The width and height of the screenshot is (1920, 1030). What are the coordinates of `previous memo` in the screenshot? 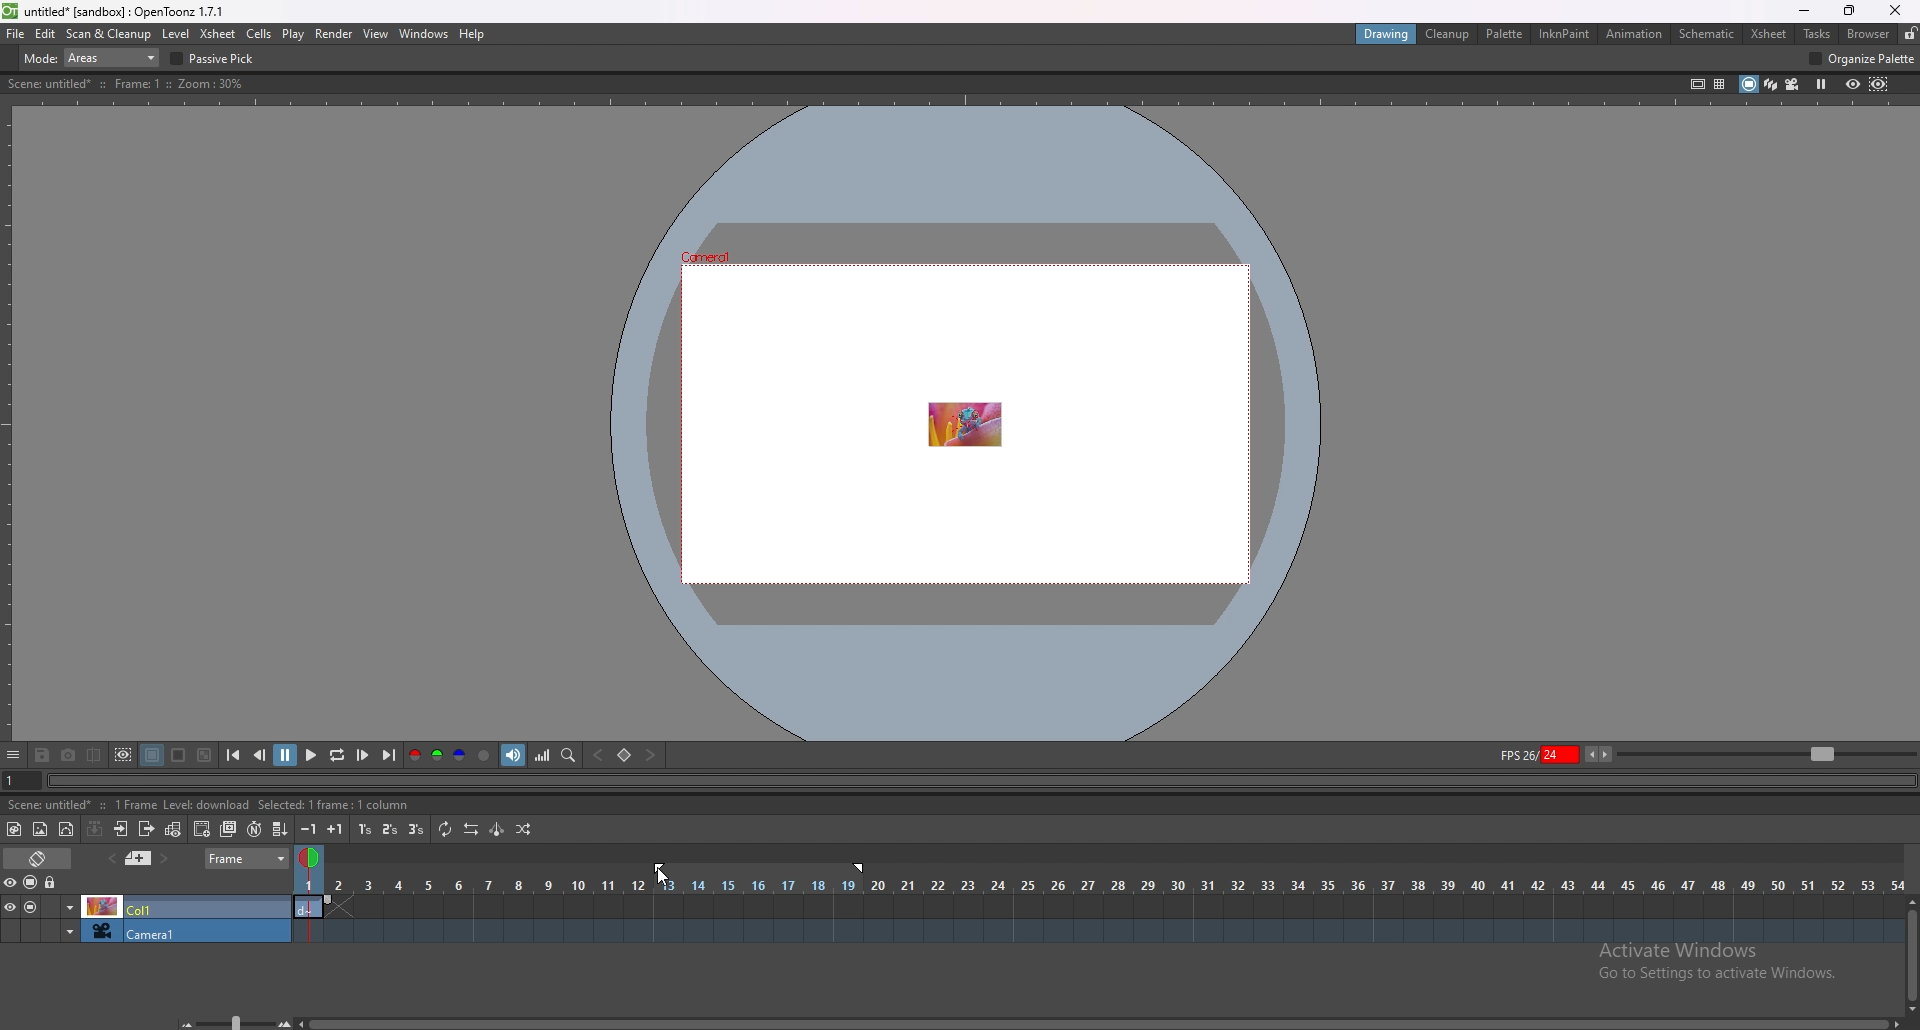 It's located at (138, 858).